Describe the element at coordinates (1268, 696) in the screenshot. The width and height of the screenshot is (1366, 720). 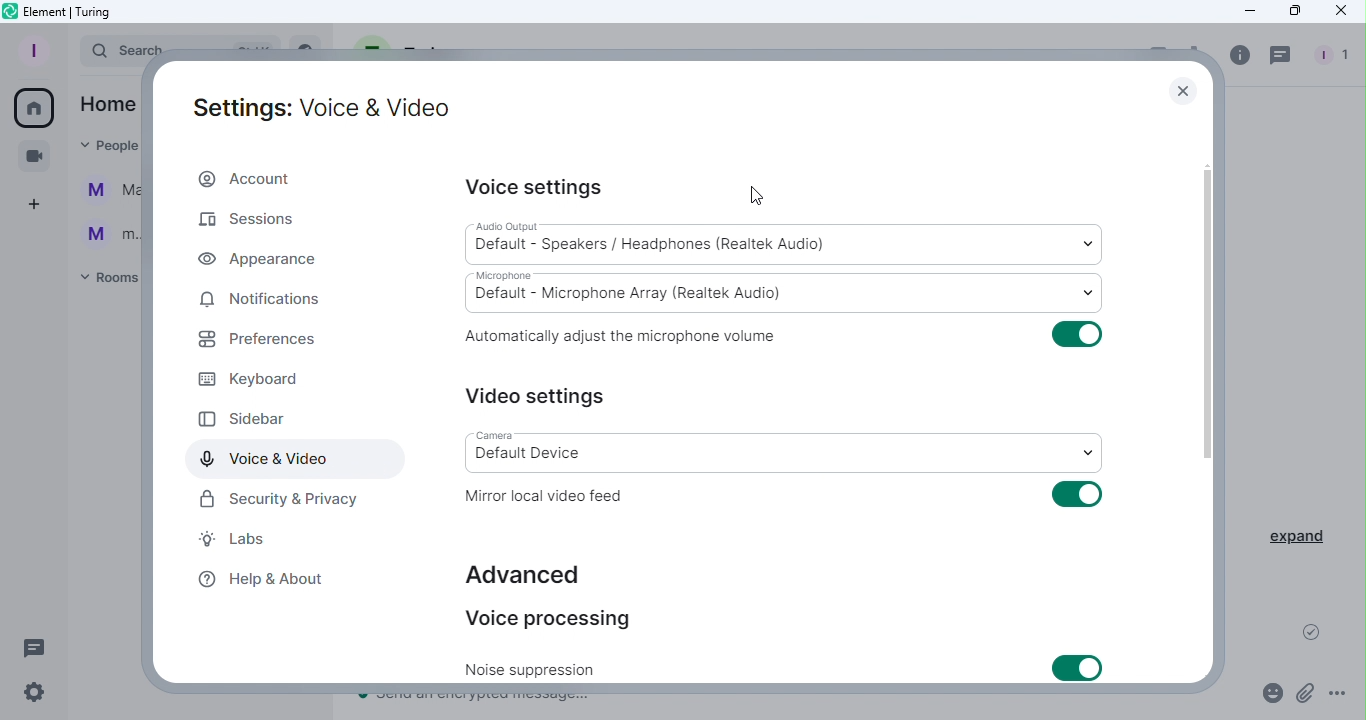
I see `Emoji` at that location.